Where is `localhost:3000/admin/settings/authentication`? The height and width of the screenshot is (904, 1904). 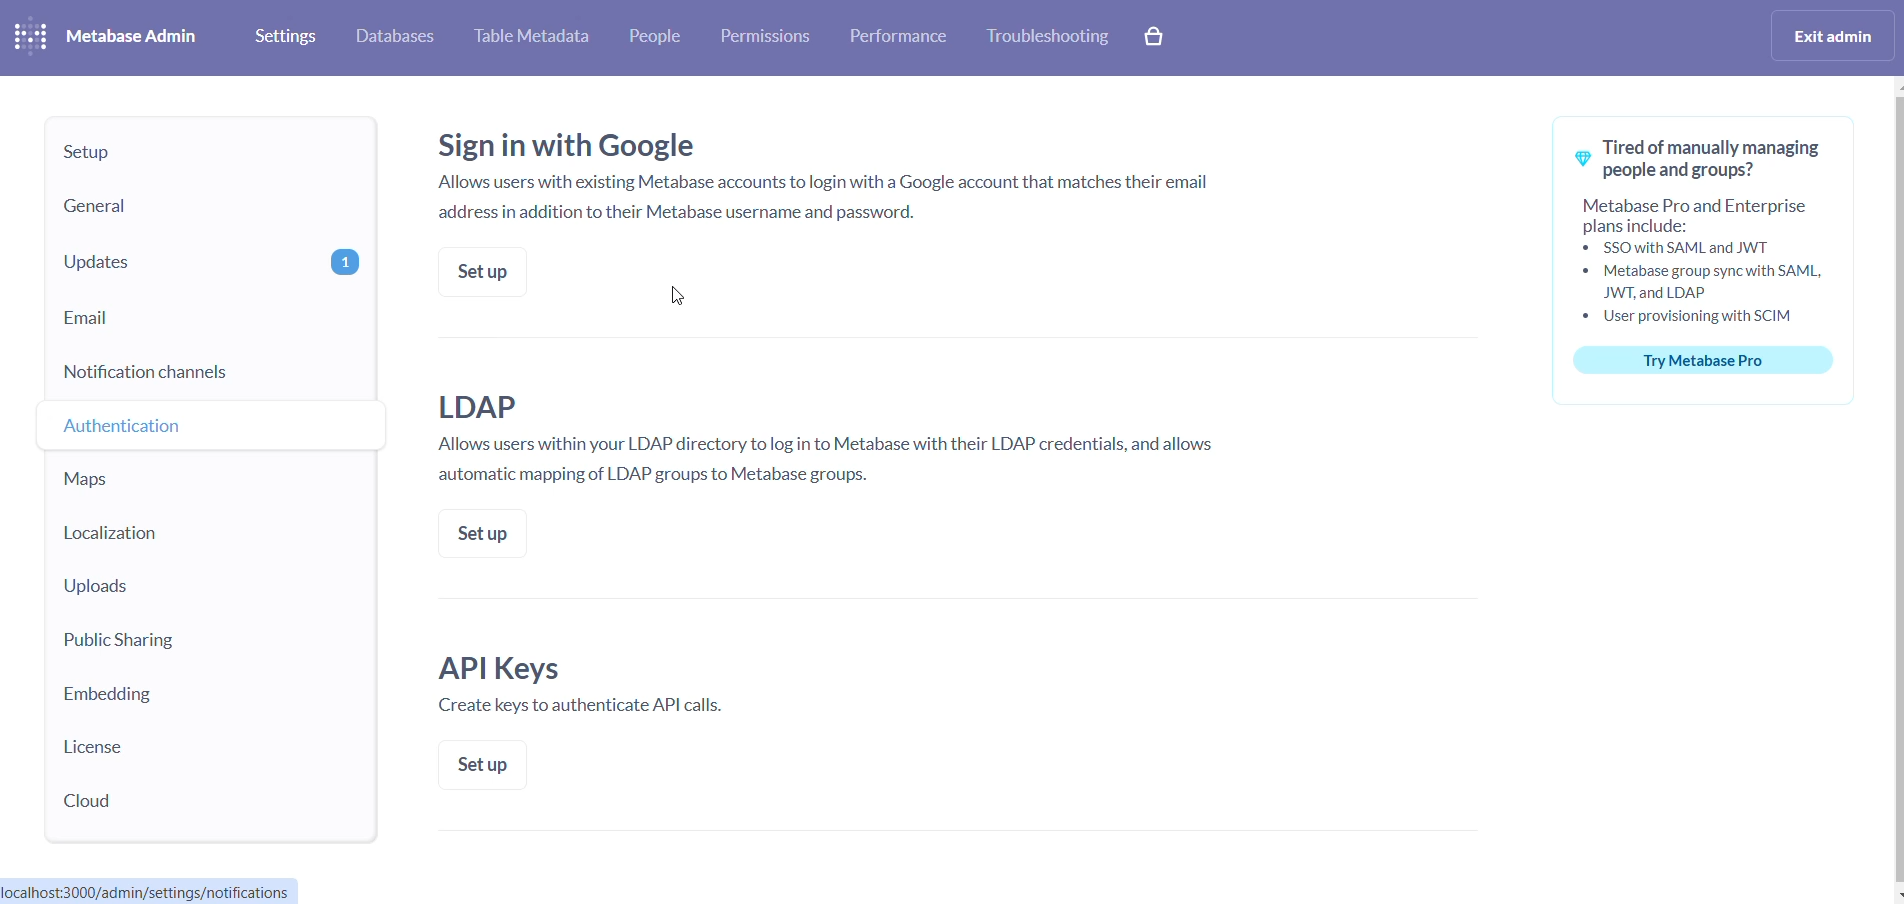
localhost:3000/admin/settings/authentication is located at coordinates (158, 890).